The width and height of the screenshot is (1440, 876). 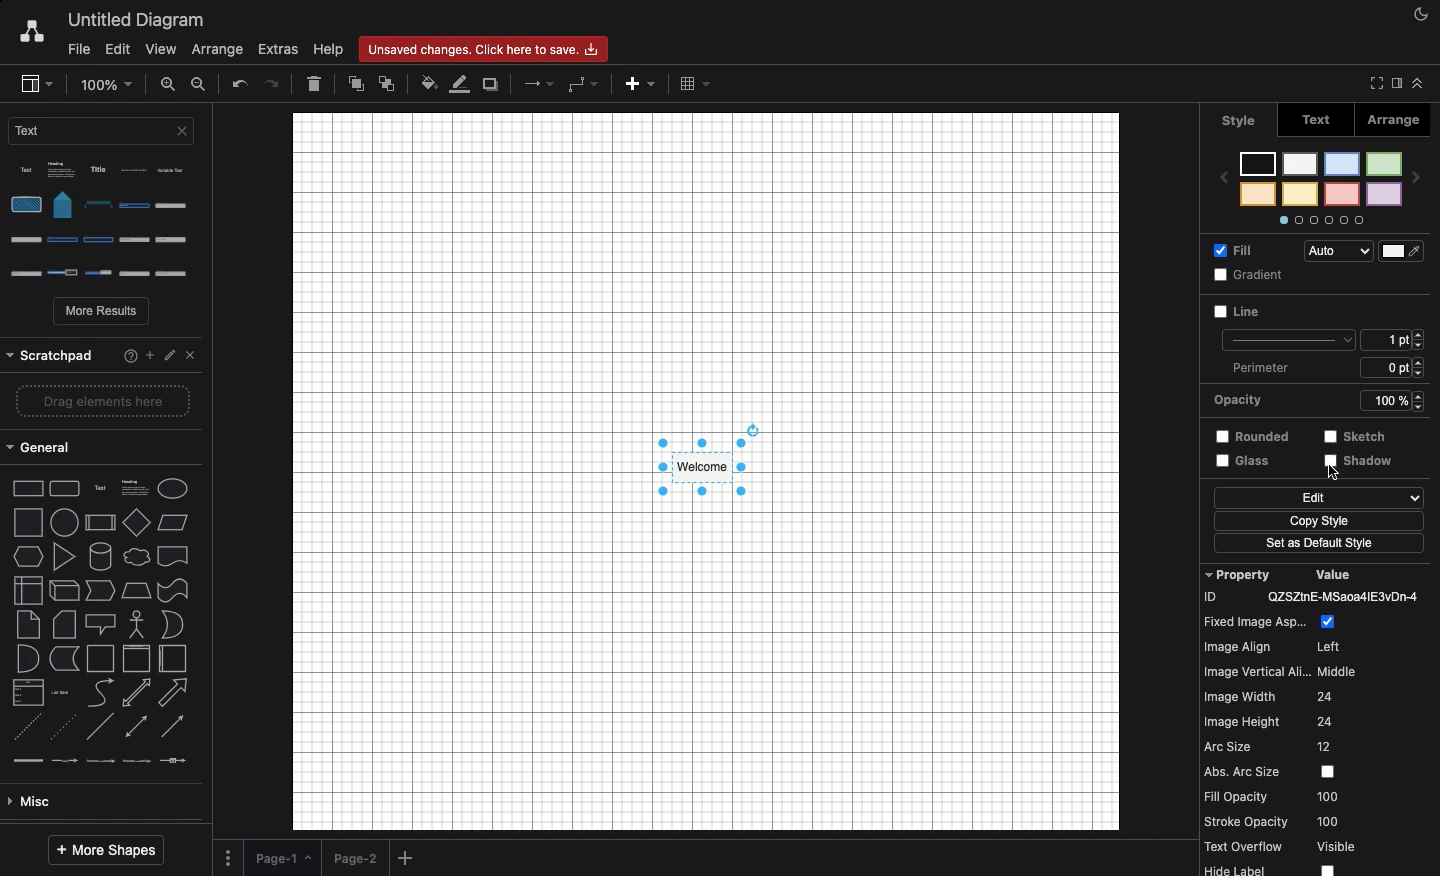 What do you see at coordinates (1320, 499) in the screenshot?
I see `Copy style` at bounding box center [1320, 499].